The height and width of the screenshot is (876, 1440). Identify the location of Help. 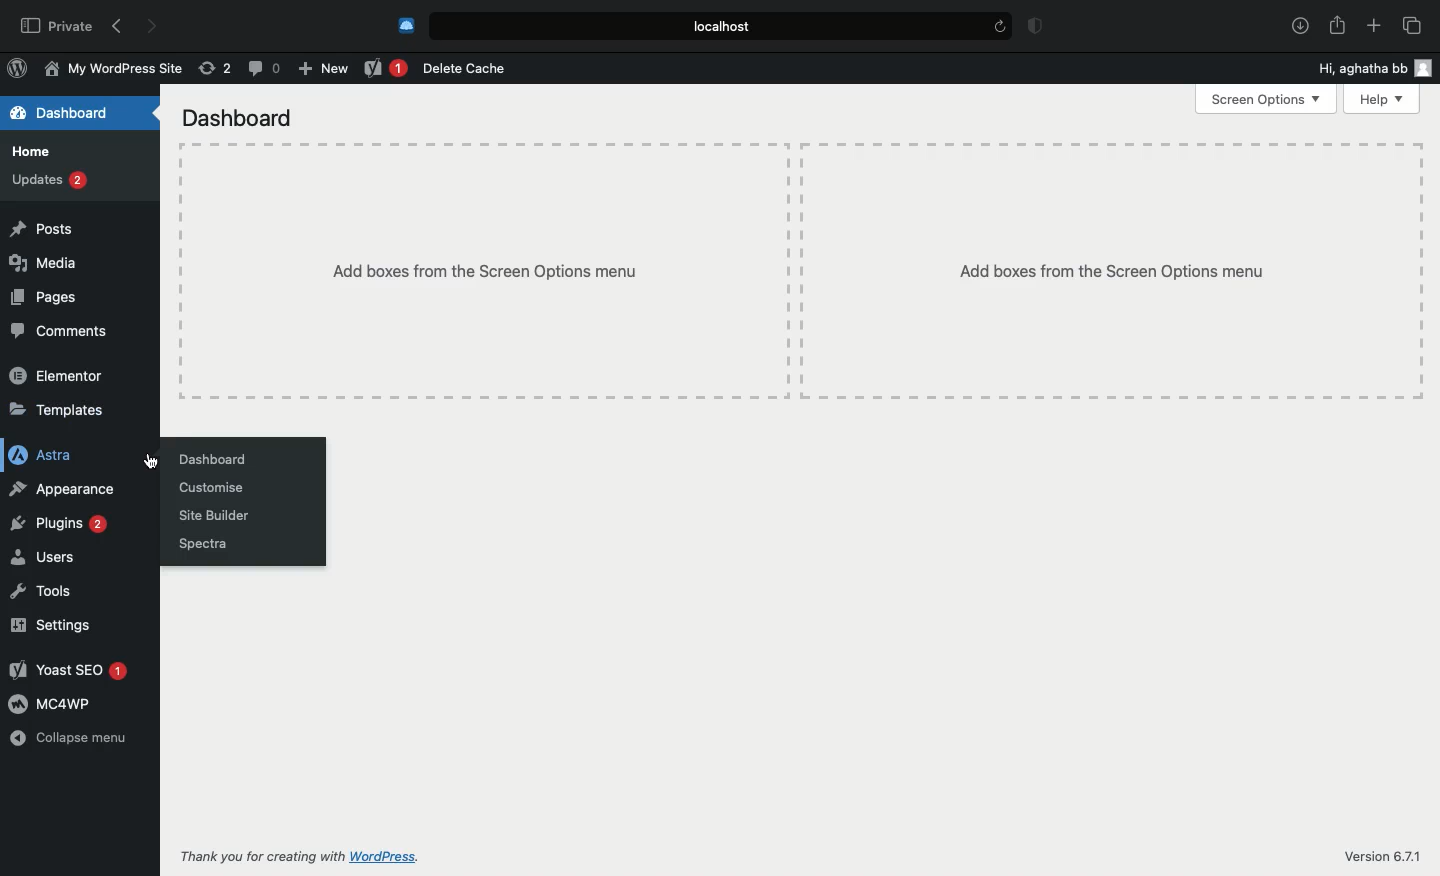
(1381, 99).